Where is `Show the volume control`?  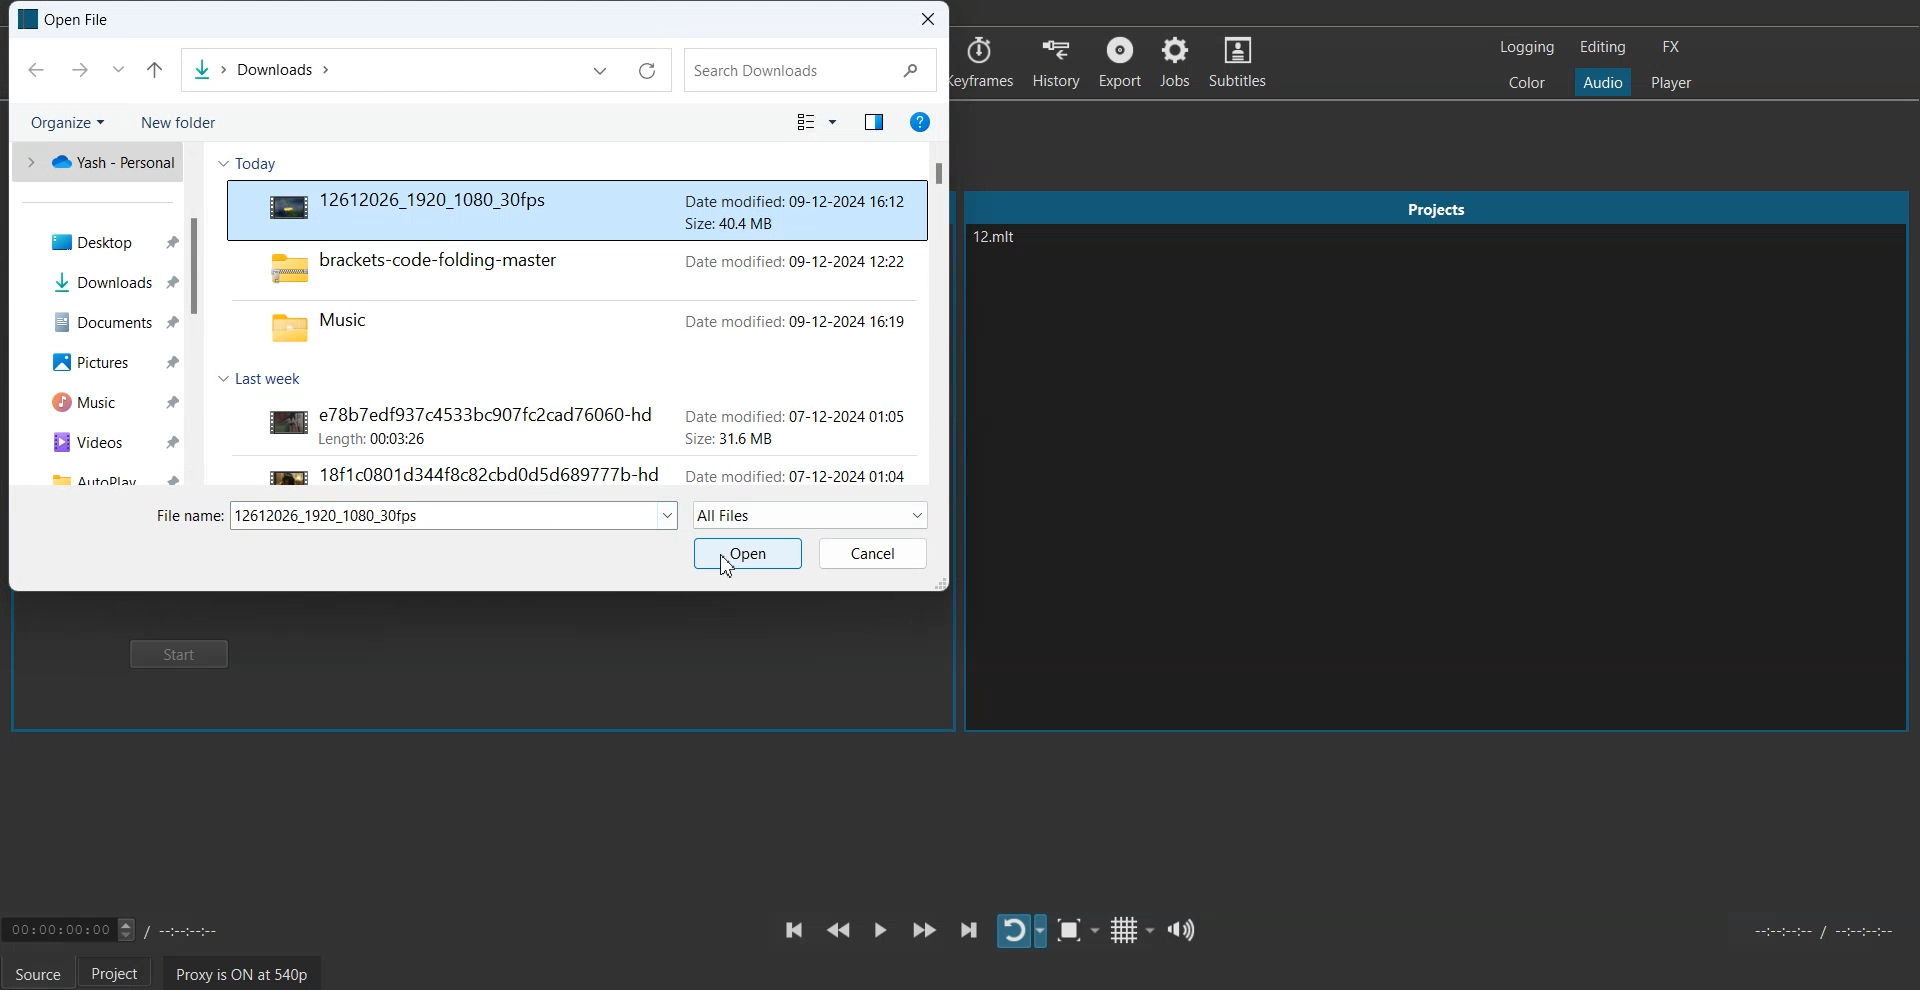
Show the volume control is located at coordinates (1180, 929).